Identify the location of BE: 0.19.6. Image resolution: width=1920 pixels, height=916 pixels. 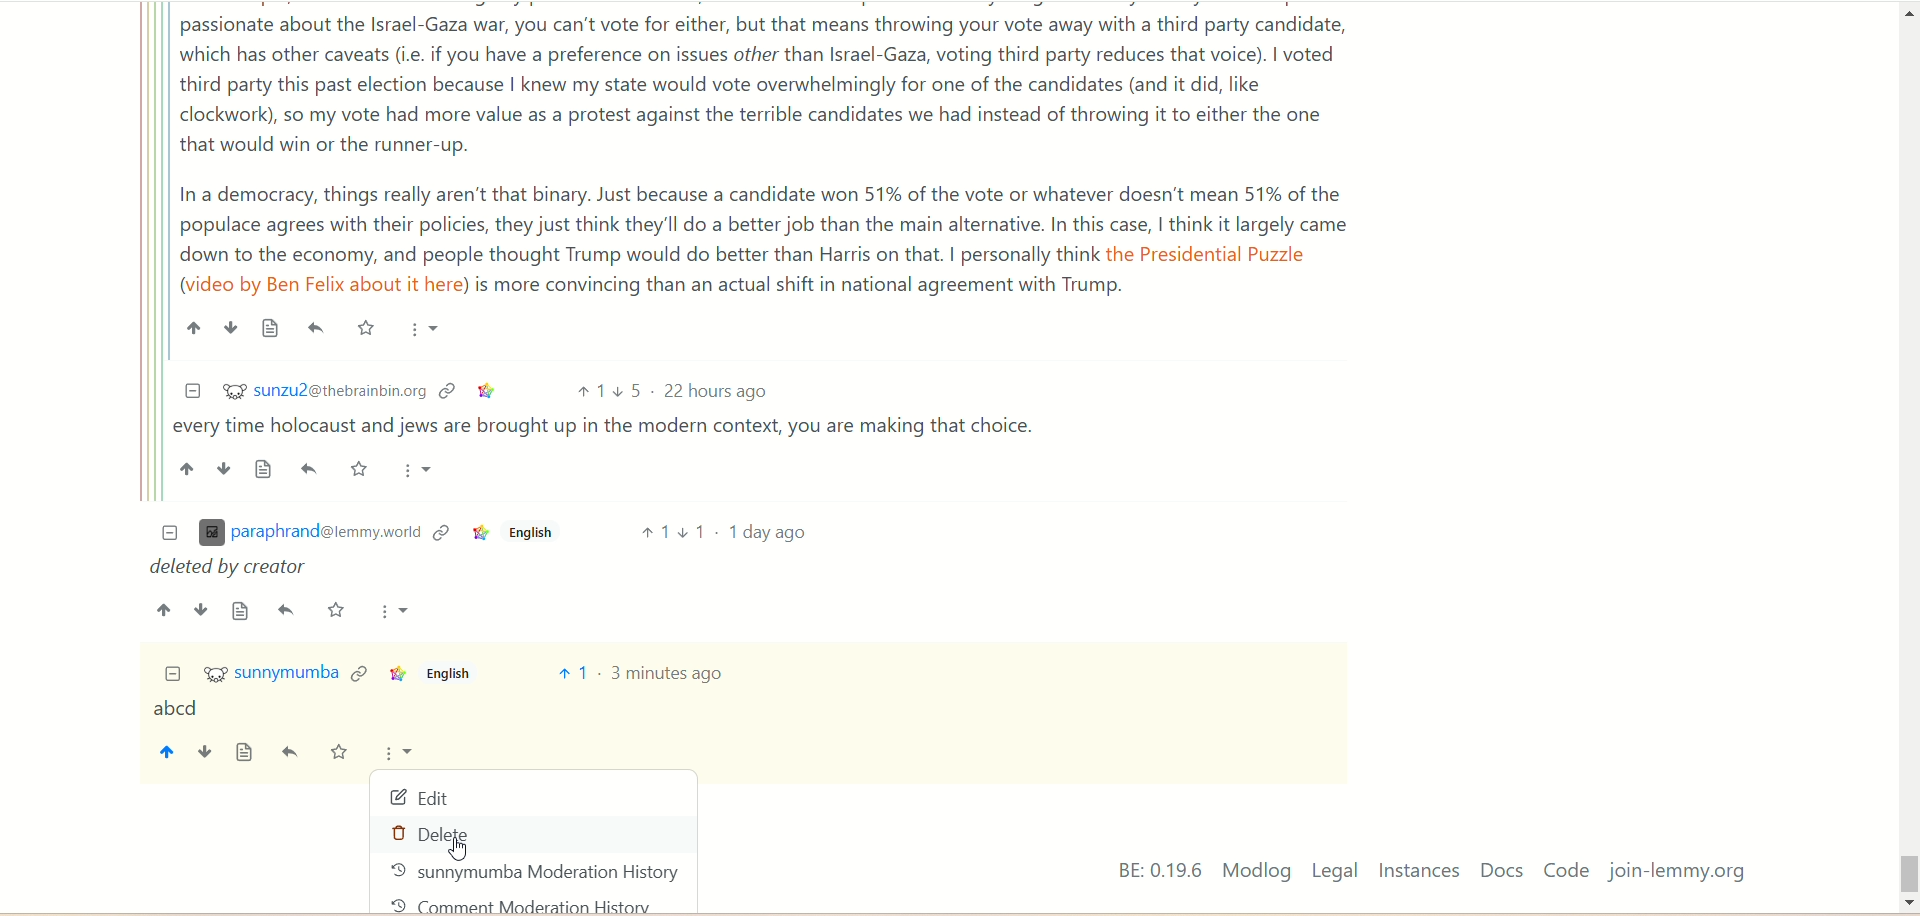
(1160, 869).